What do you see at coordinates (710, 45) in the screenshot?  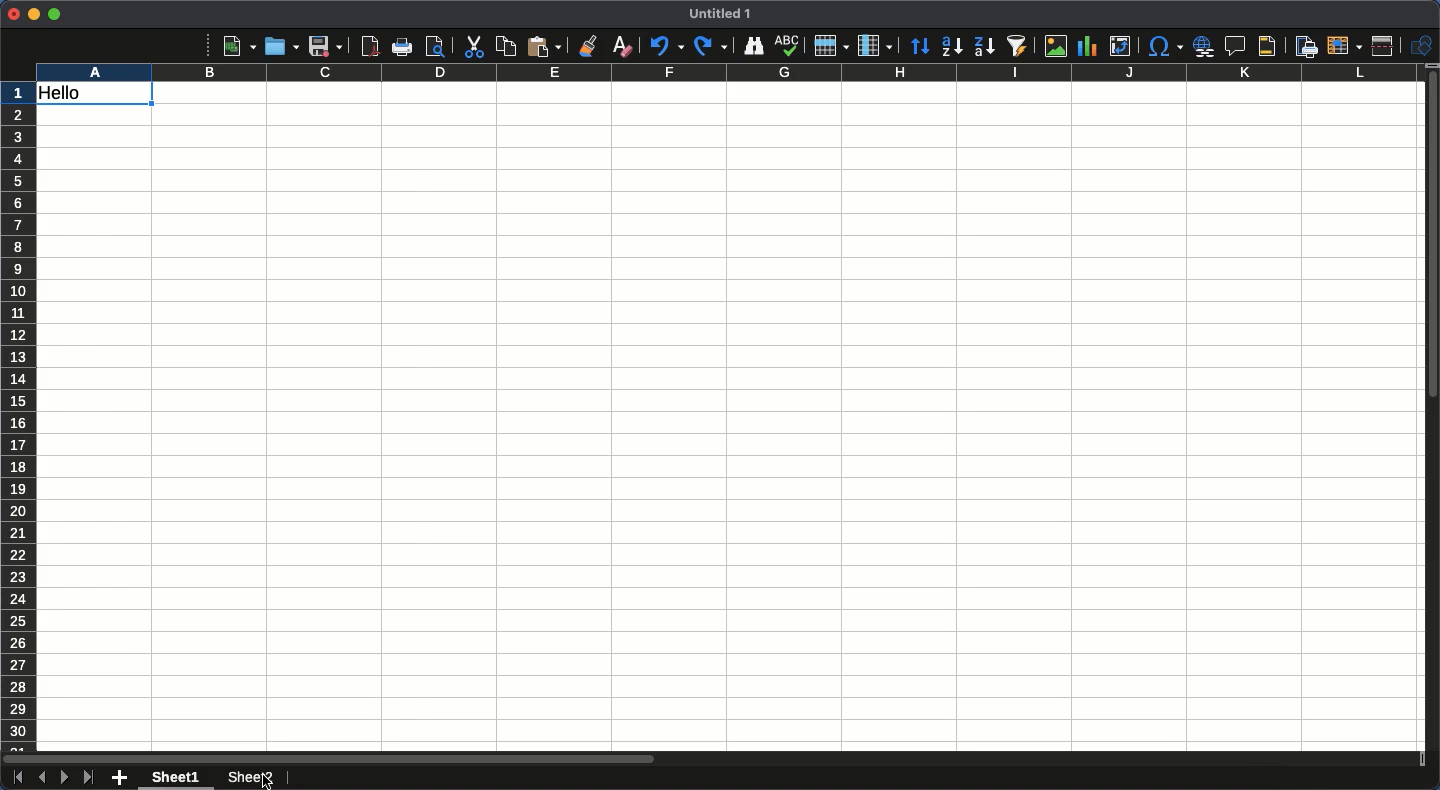 I see `Redo` at bounding box center [710, 45].